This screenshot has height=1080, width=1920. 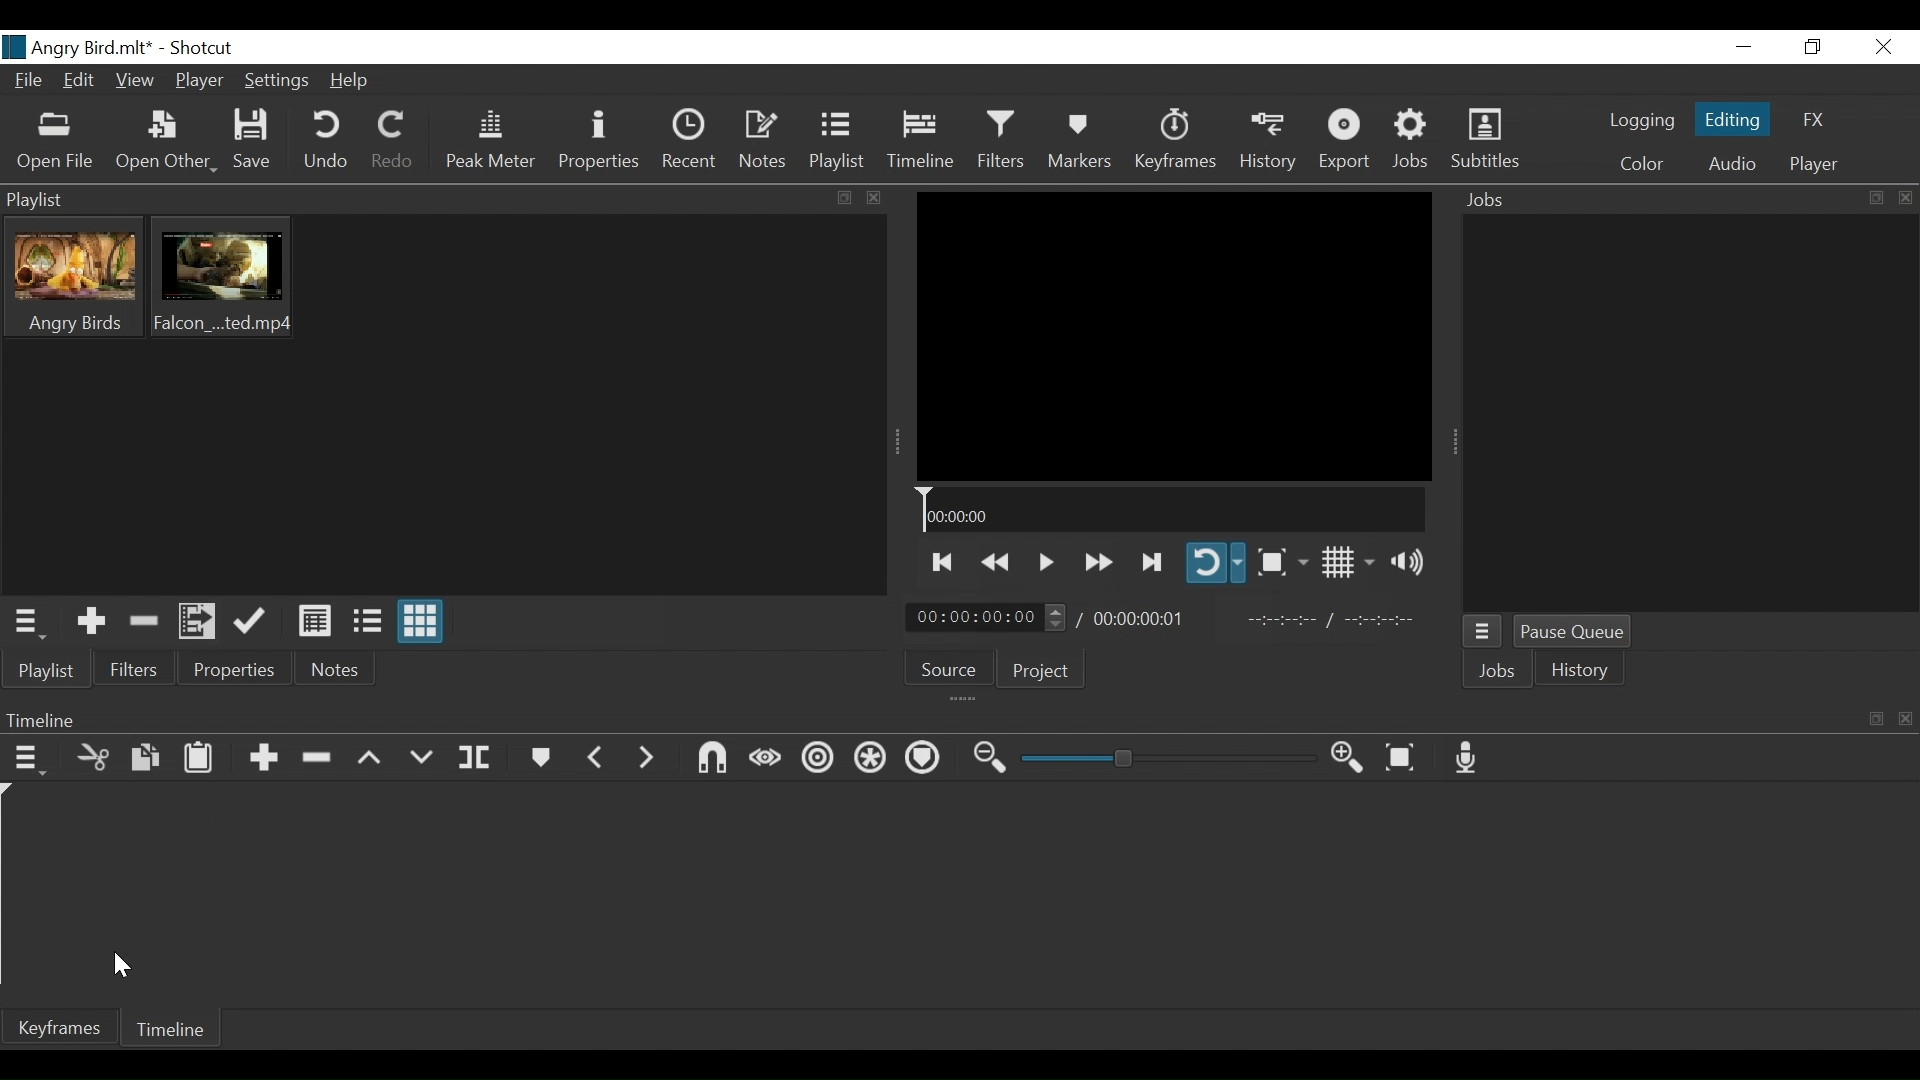 What do you see at coordinates (1001, 142) in the screenshot?
I see `` at bounding box center [1001, 142].